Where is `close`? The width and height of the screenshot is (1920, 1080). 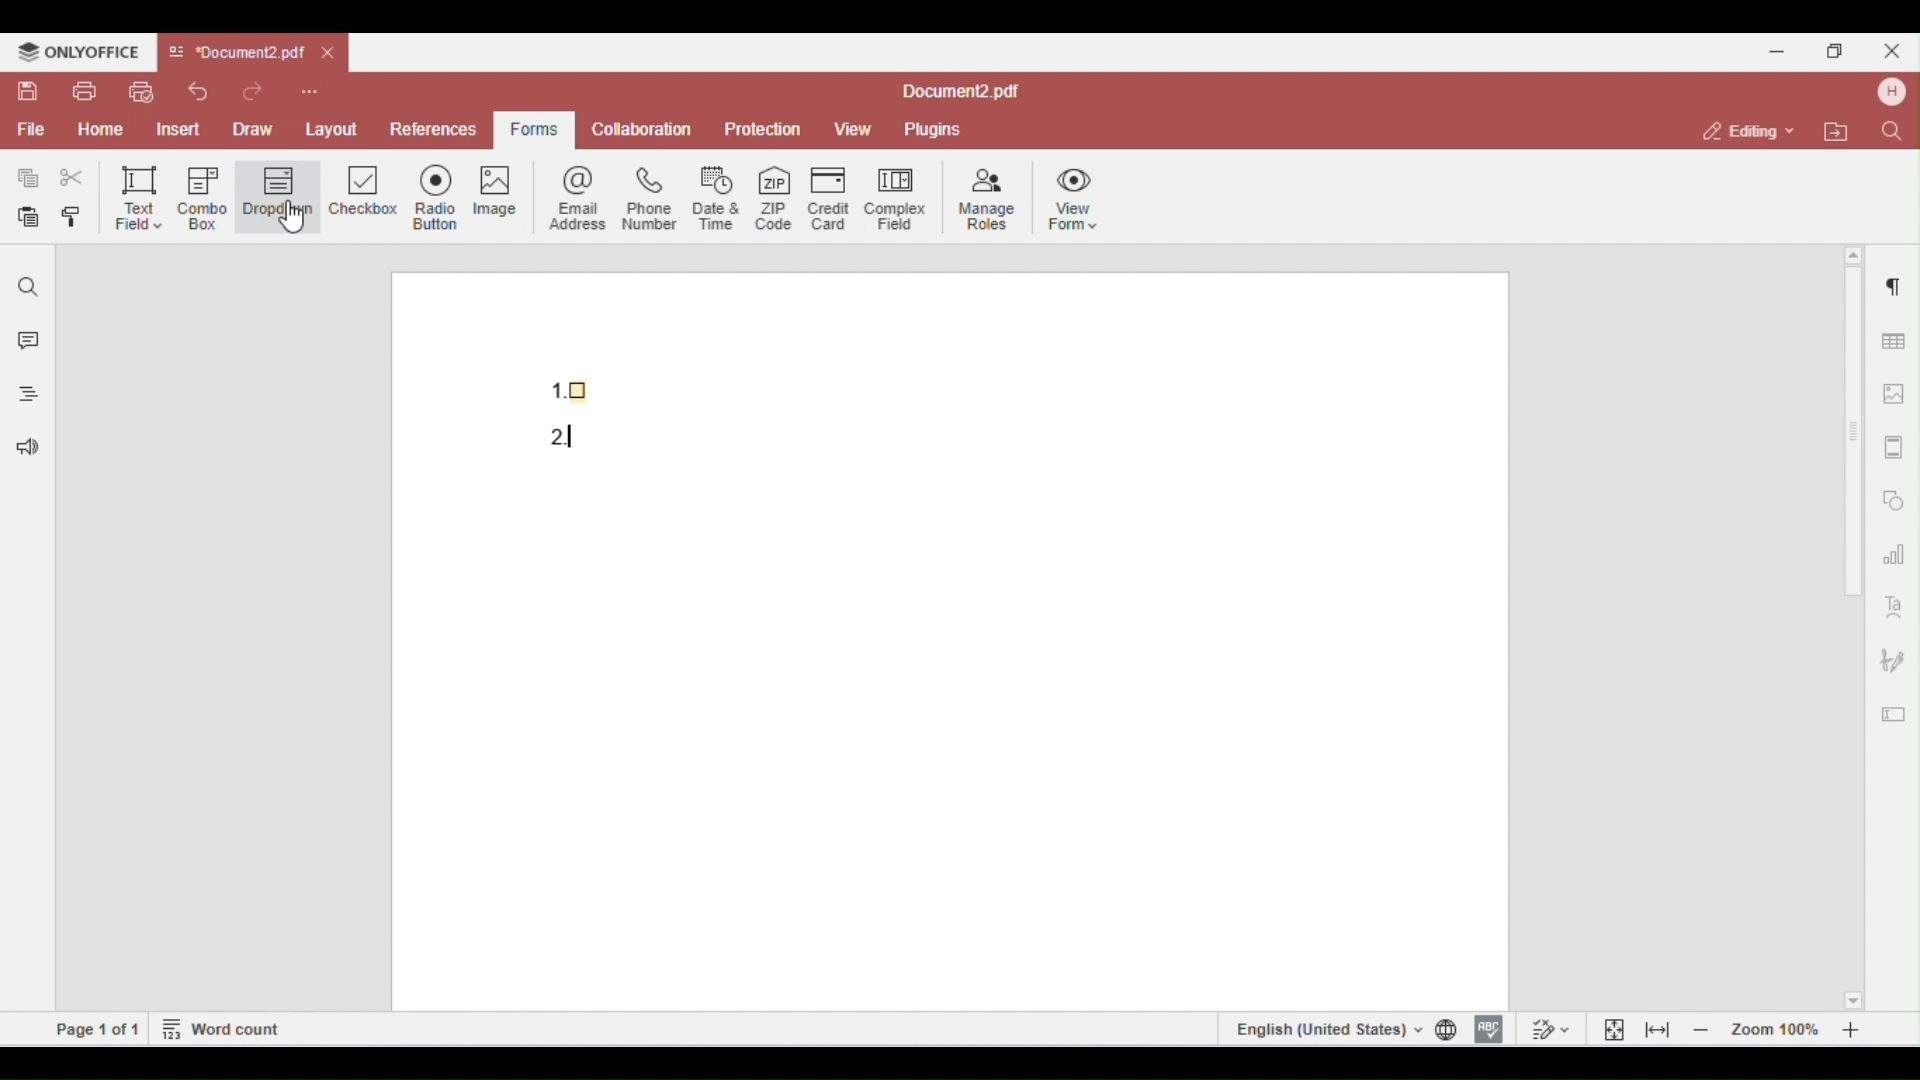 close is located at coordinates (330, 54).